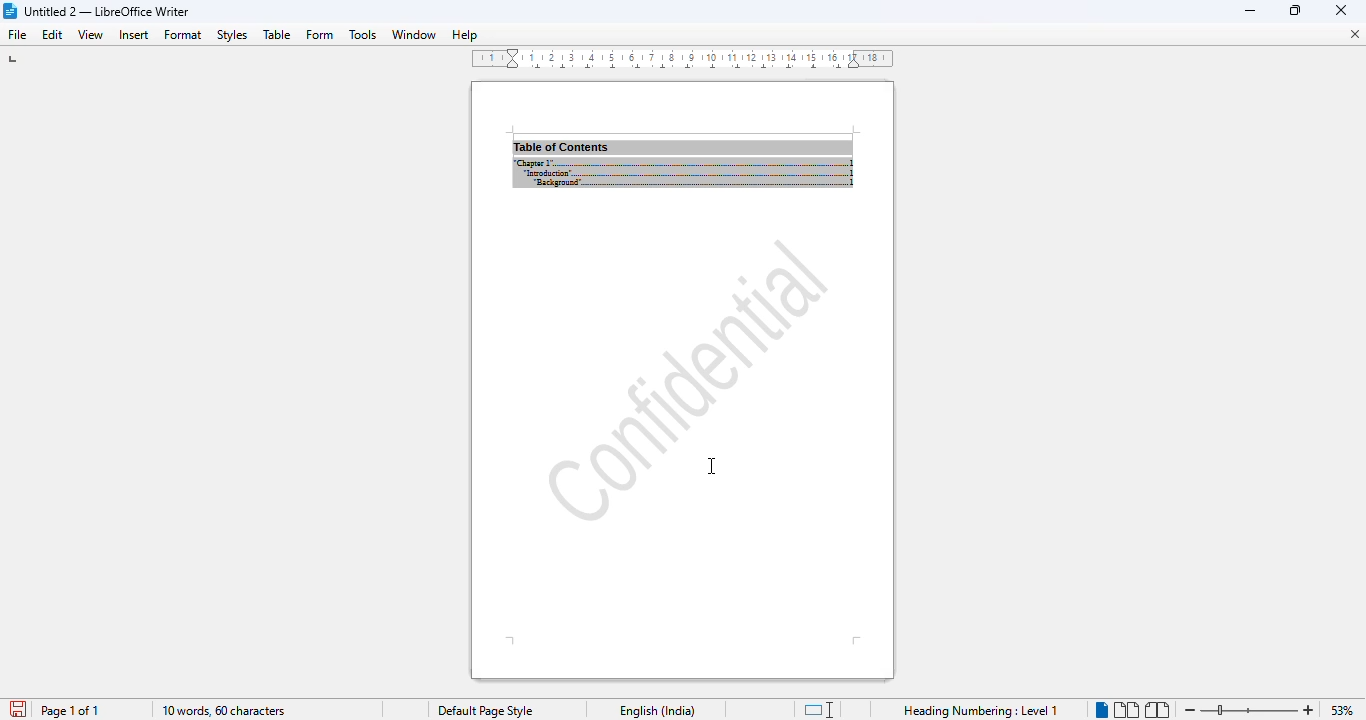 This screenshot has height=720, width=1366. What do you see at coordinates (53, 35) in the screenshot?
I see `edit` at bounding box center [53, 35].